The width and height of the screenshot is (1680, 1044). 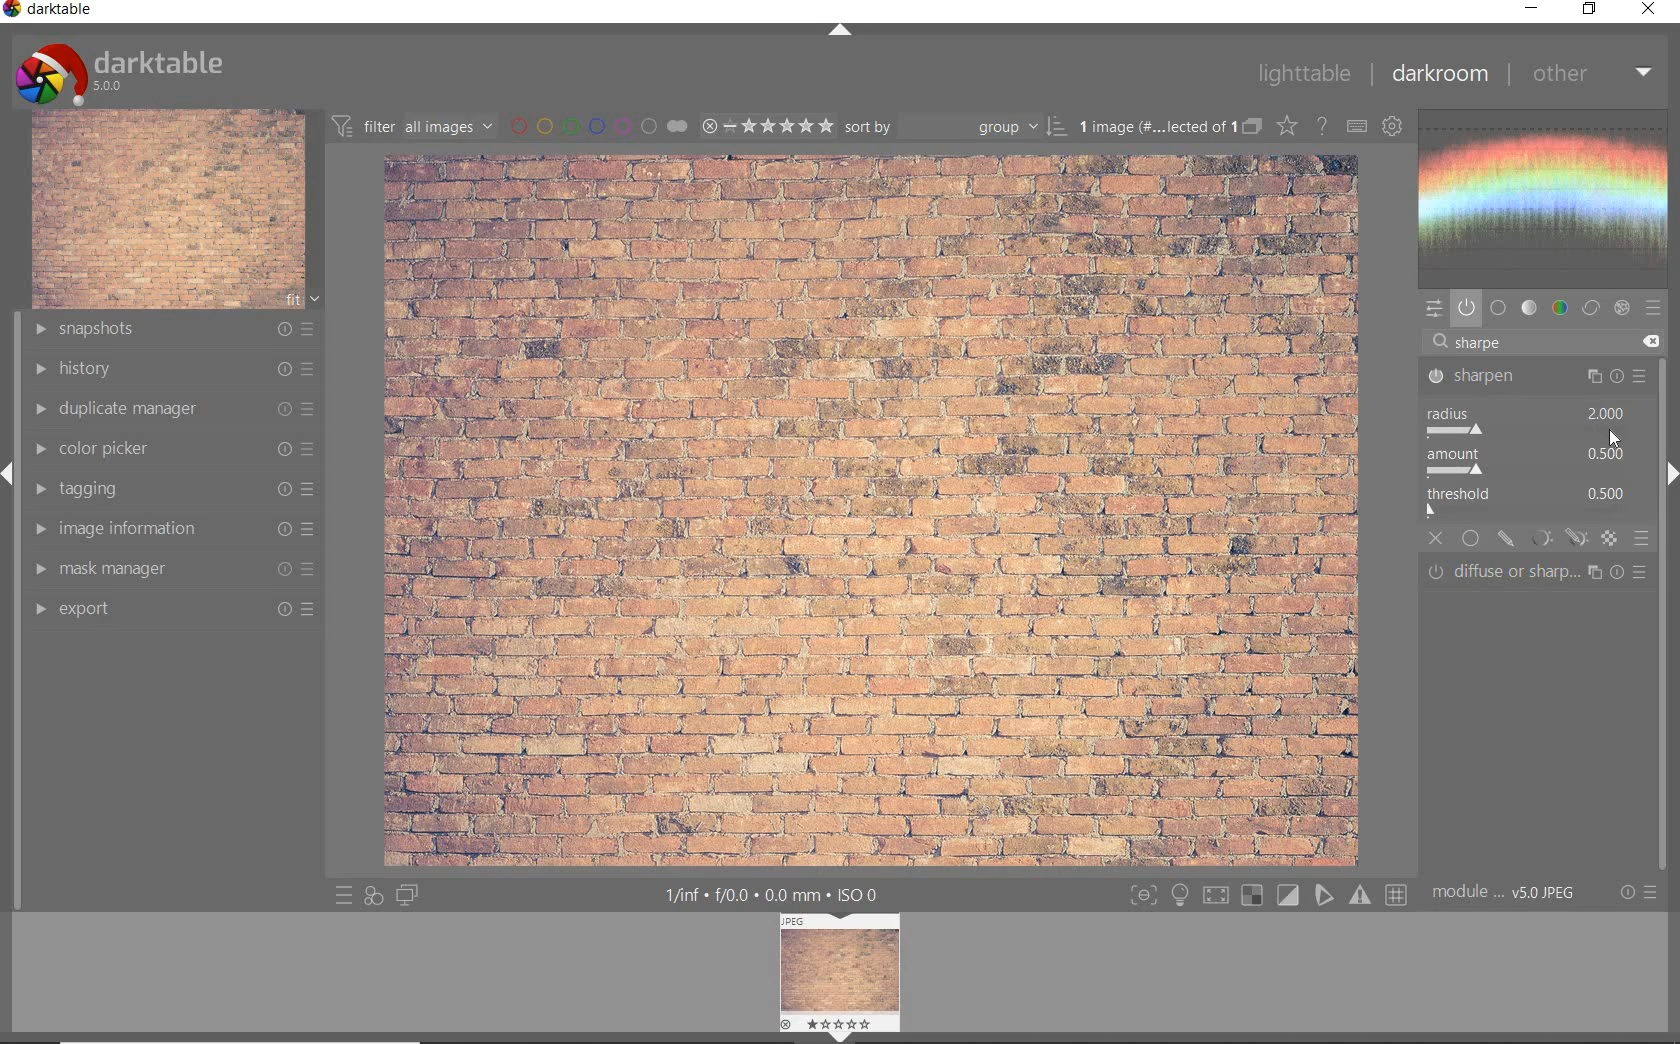 What do you see at coordinates (772, 894) in the screenshot?
I see `1/inf f/0.0 0.0 mm ISO 0` at bounding box center [772, 894].